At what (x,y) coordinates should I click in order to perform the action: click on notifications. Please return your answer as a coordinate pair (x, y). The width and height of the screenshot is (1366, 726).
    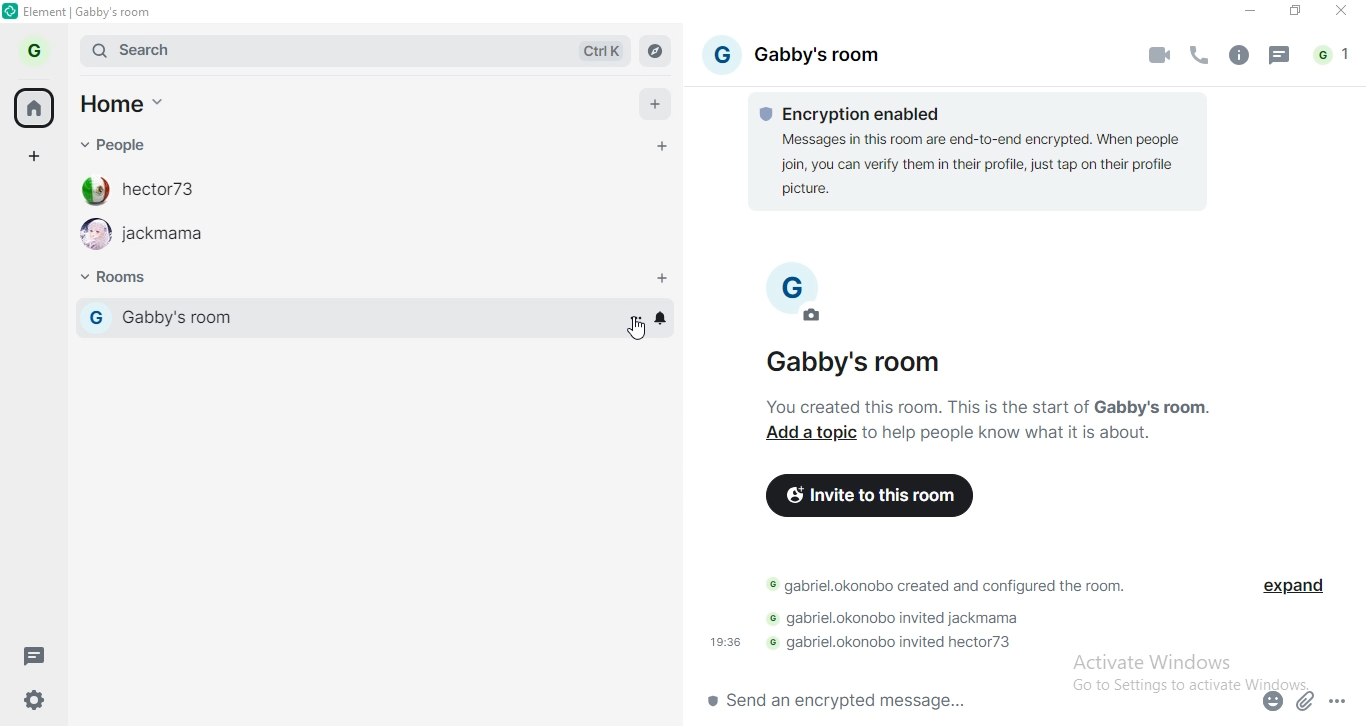
    Looking at the image, I should click on (1339, 50).